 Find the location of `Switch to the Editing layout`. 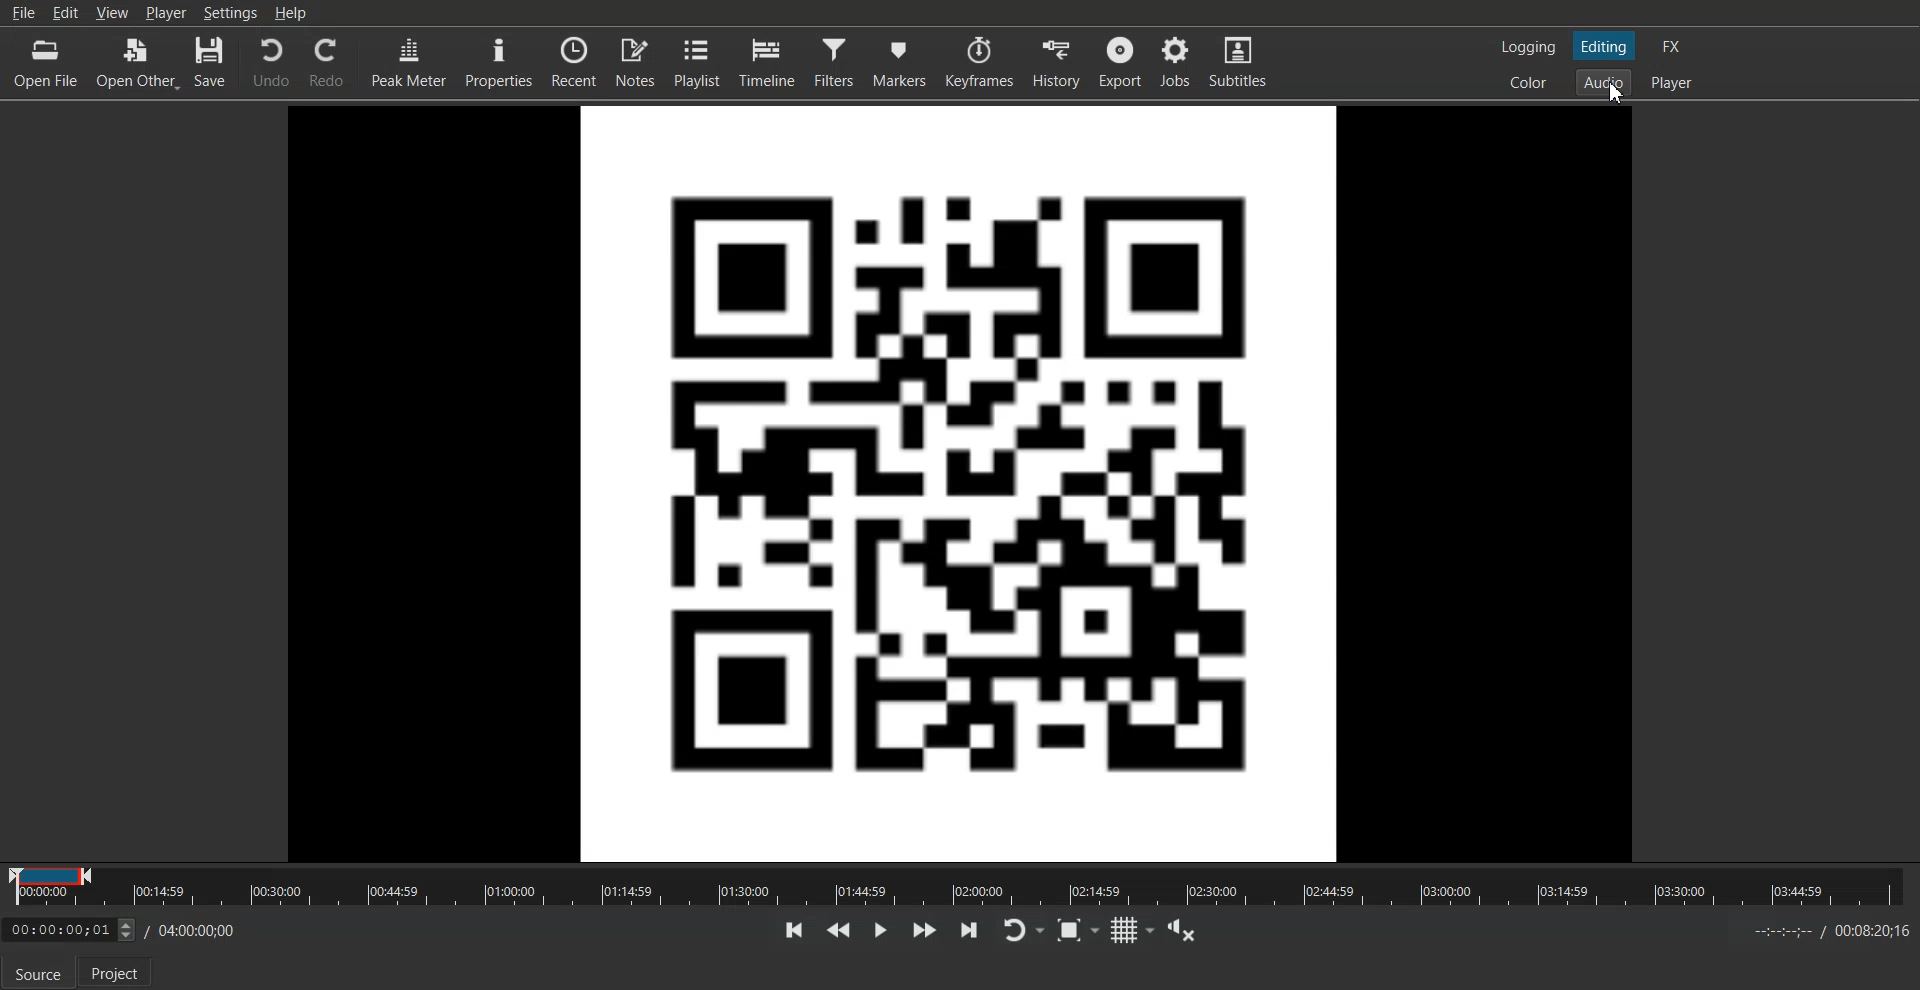

Switch to the Editing layout is located at coordinates (1604, 46).